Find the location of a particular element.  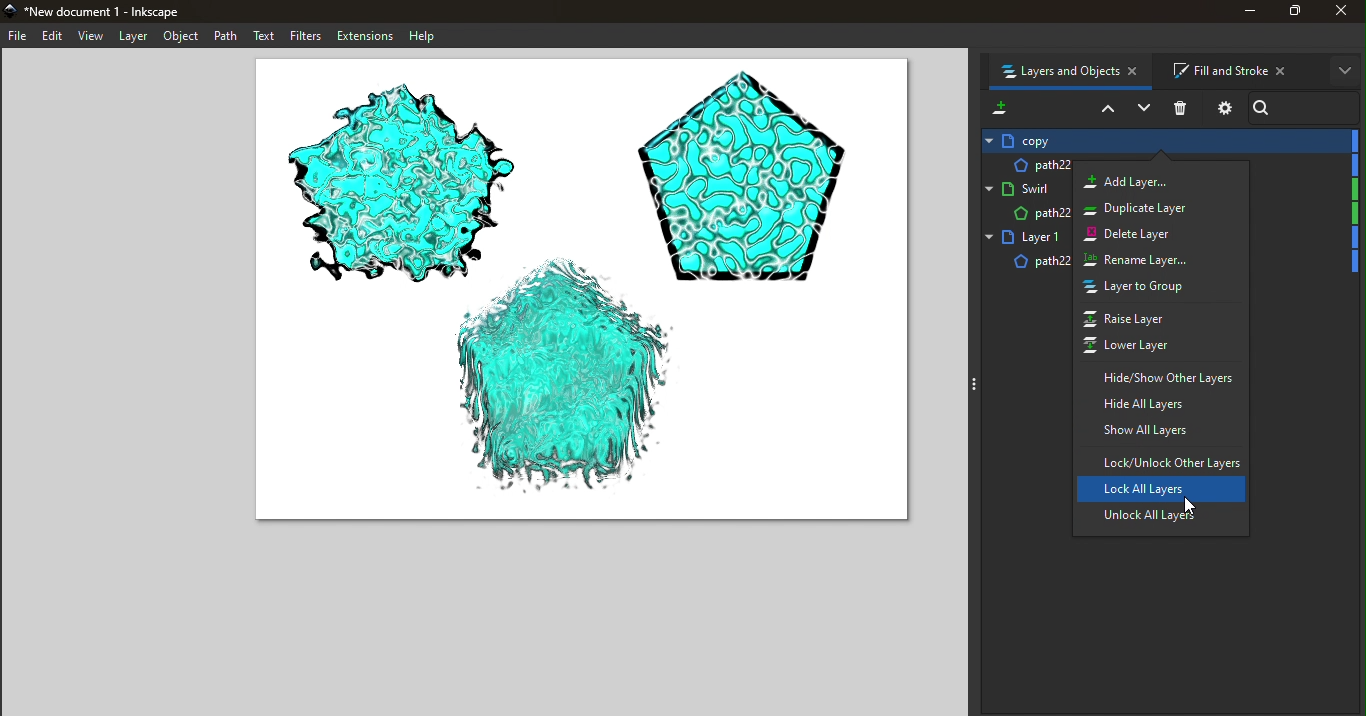

Add layer... is located at coordinates (1155, 182).